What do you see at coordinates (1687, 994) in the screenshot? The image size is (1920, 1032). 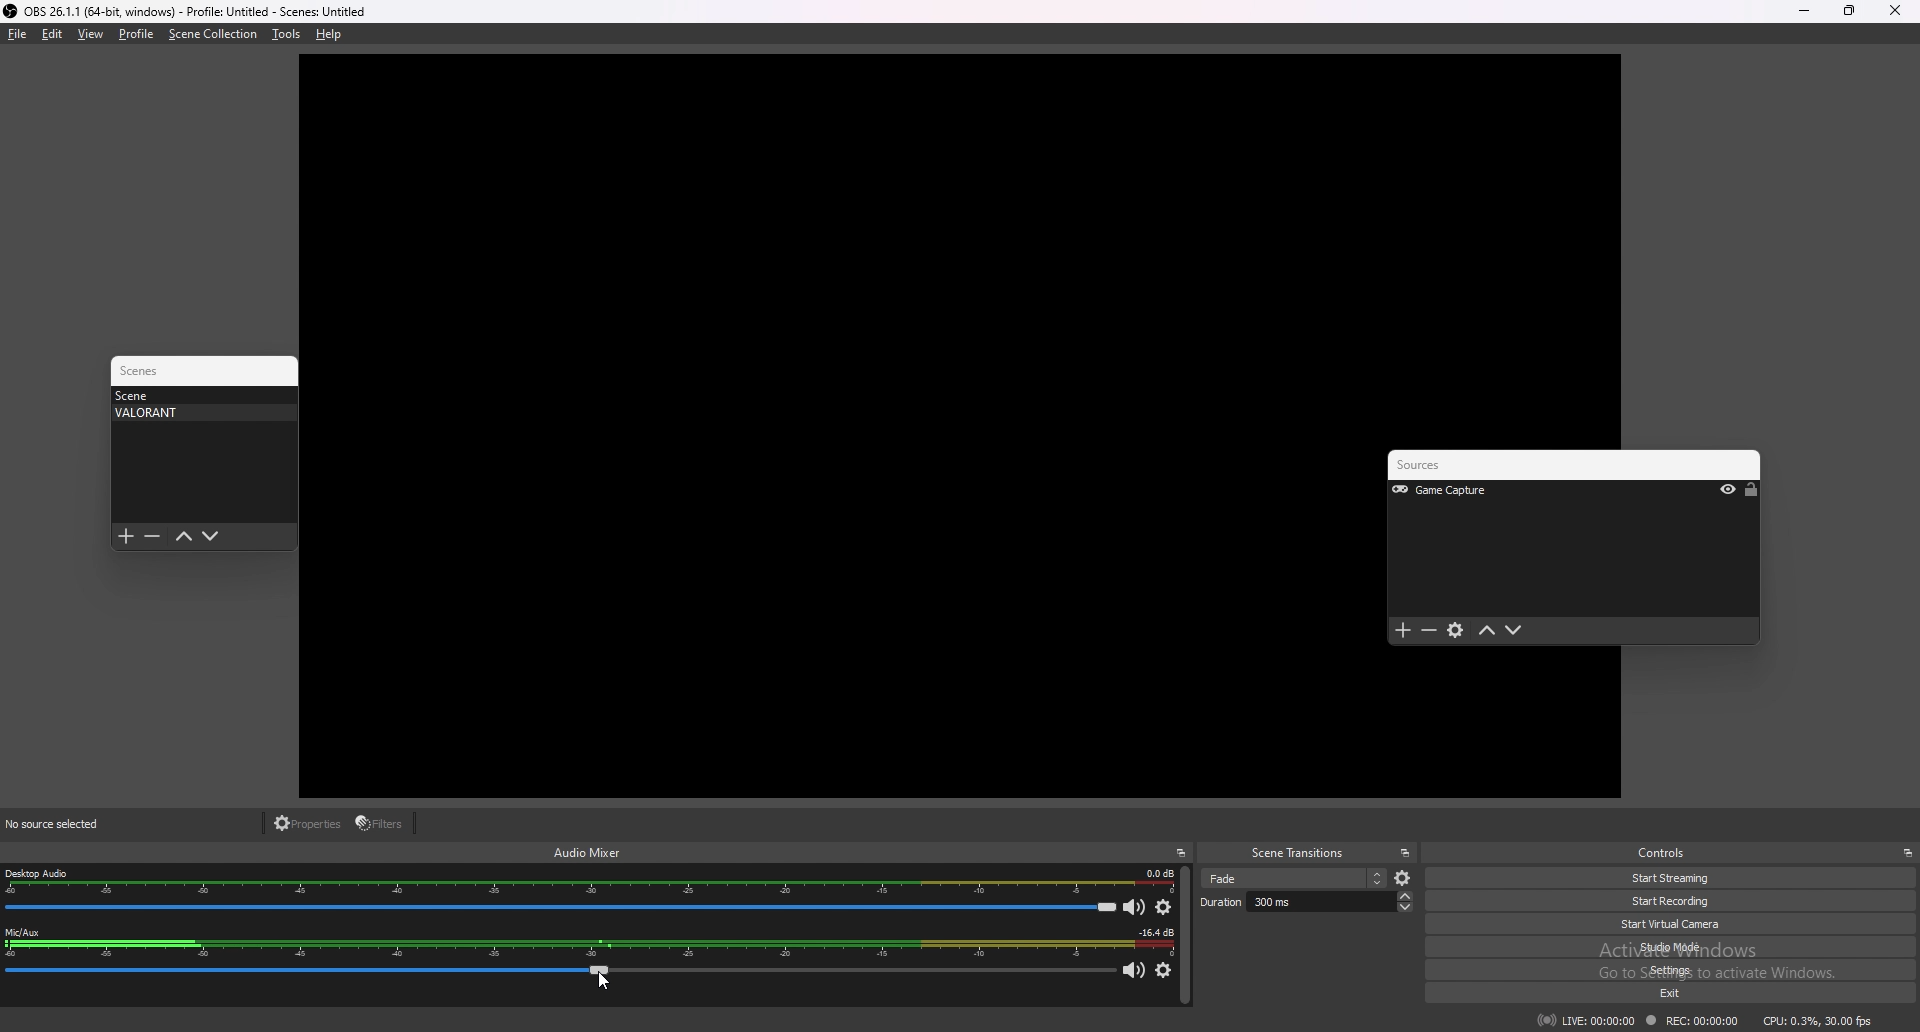 I see `exit` at bounding box center [1687, 994].